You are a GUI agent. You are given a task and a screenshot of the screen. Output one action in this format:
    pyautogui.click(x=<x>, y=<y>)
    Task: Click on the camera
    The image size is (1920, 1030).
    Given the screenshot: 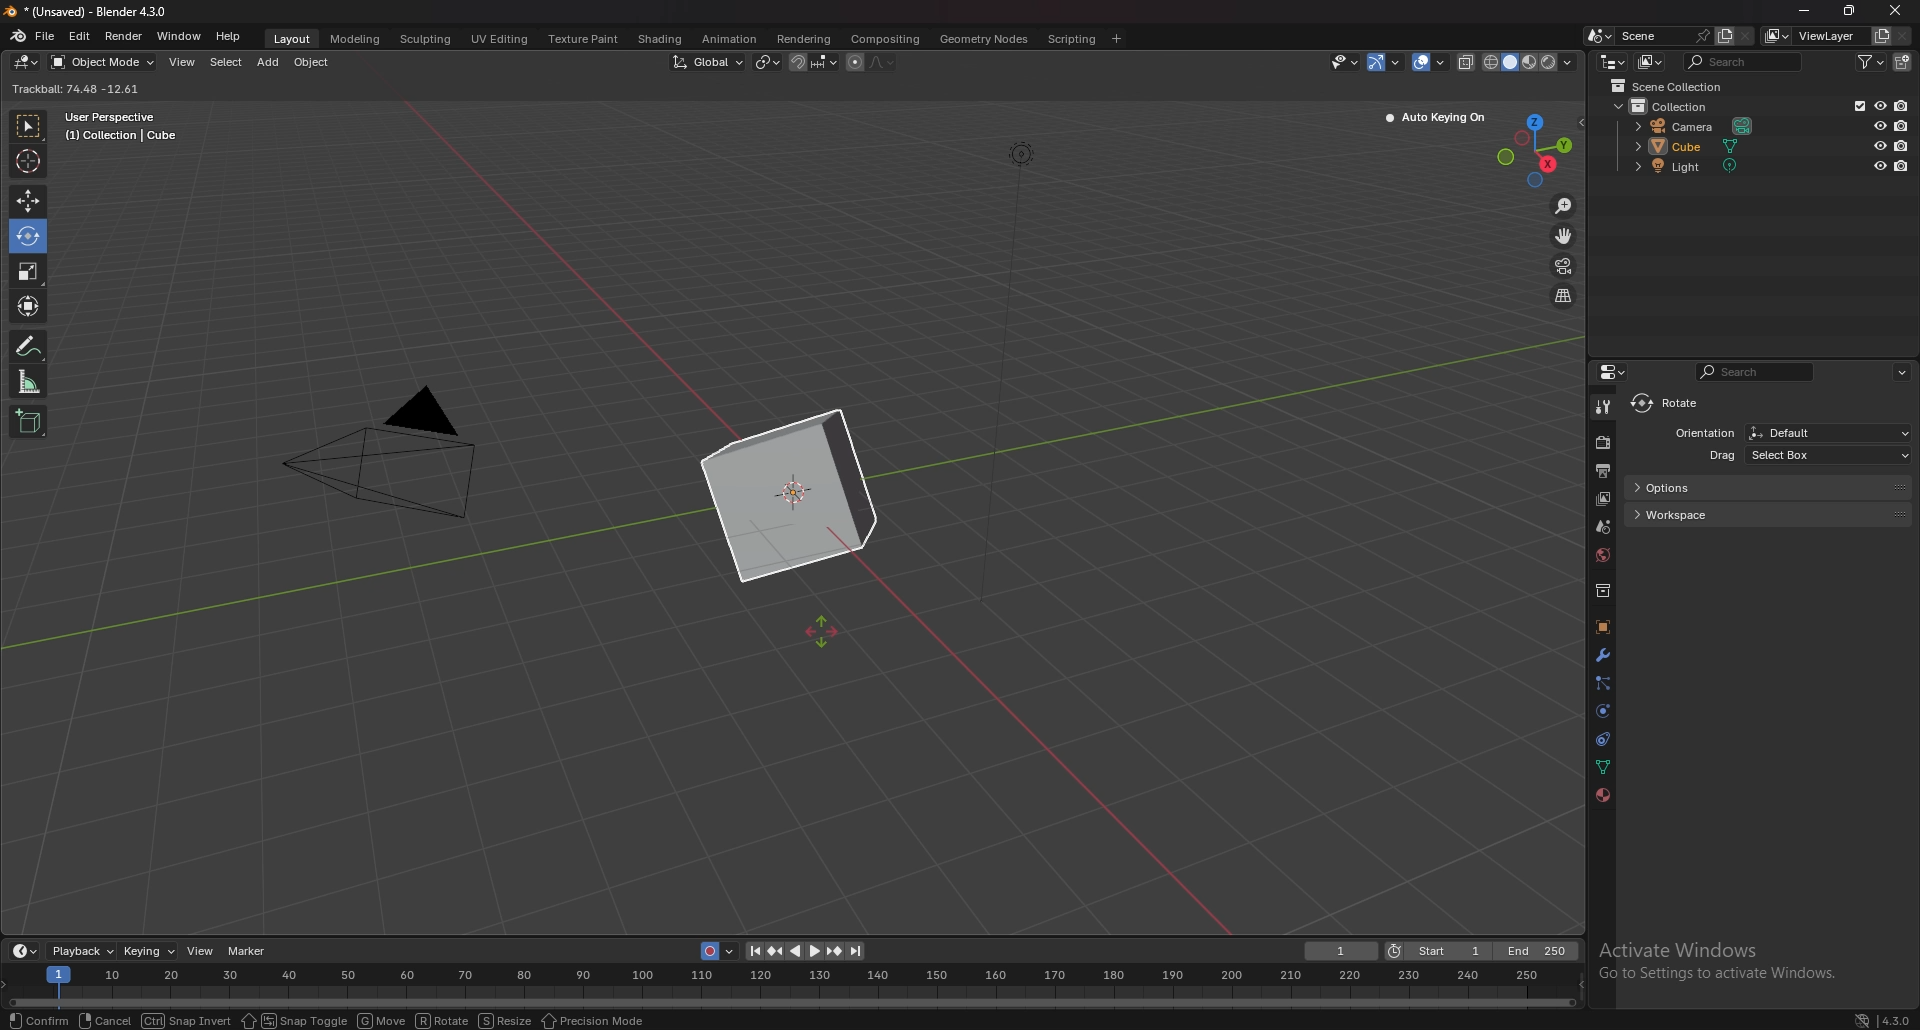 What is the action you would take?
    pyautogui.click(x=1698, y=125)
    